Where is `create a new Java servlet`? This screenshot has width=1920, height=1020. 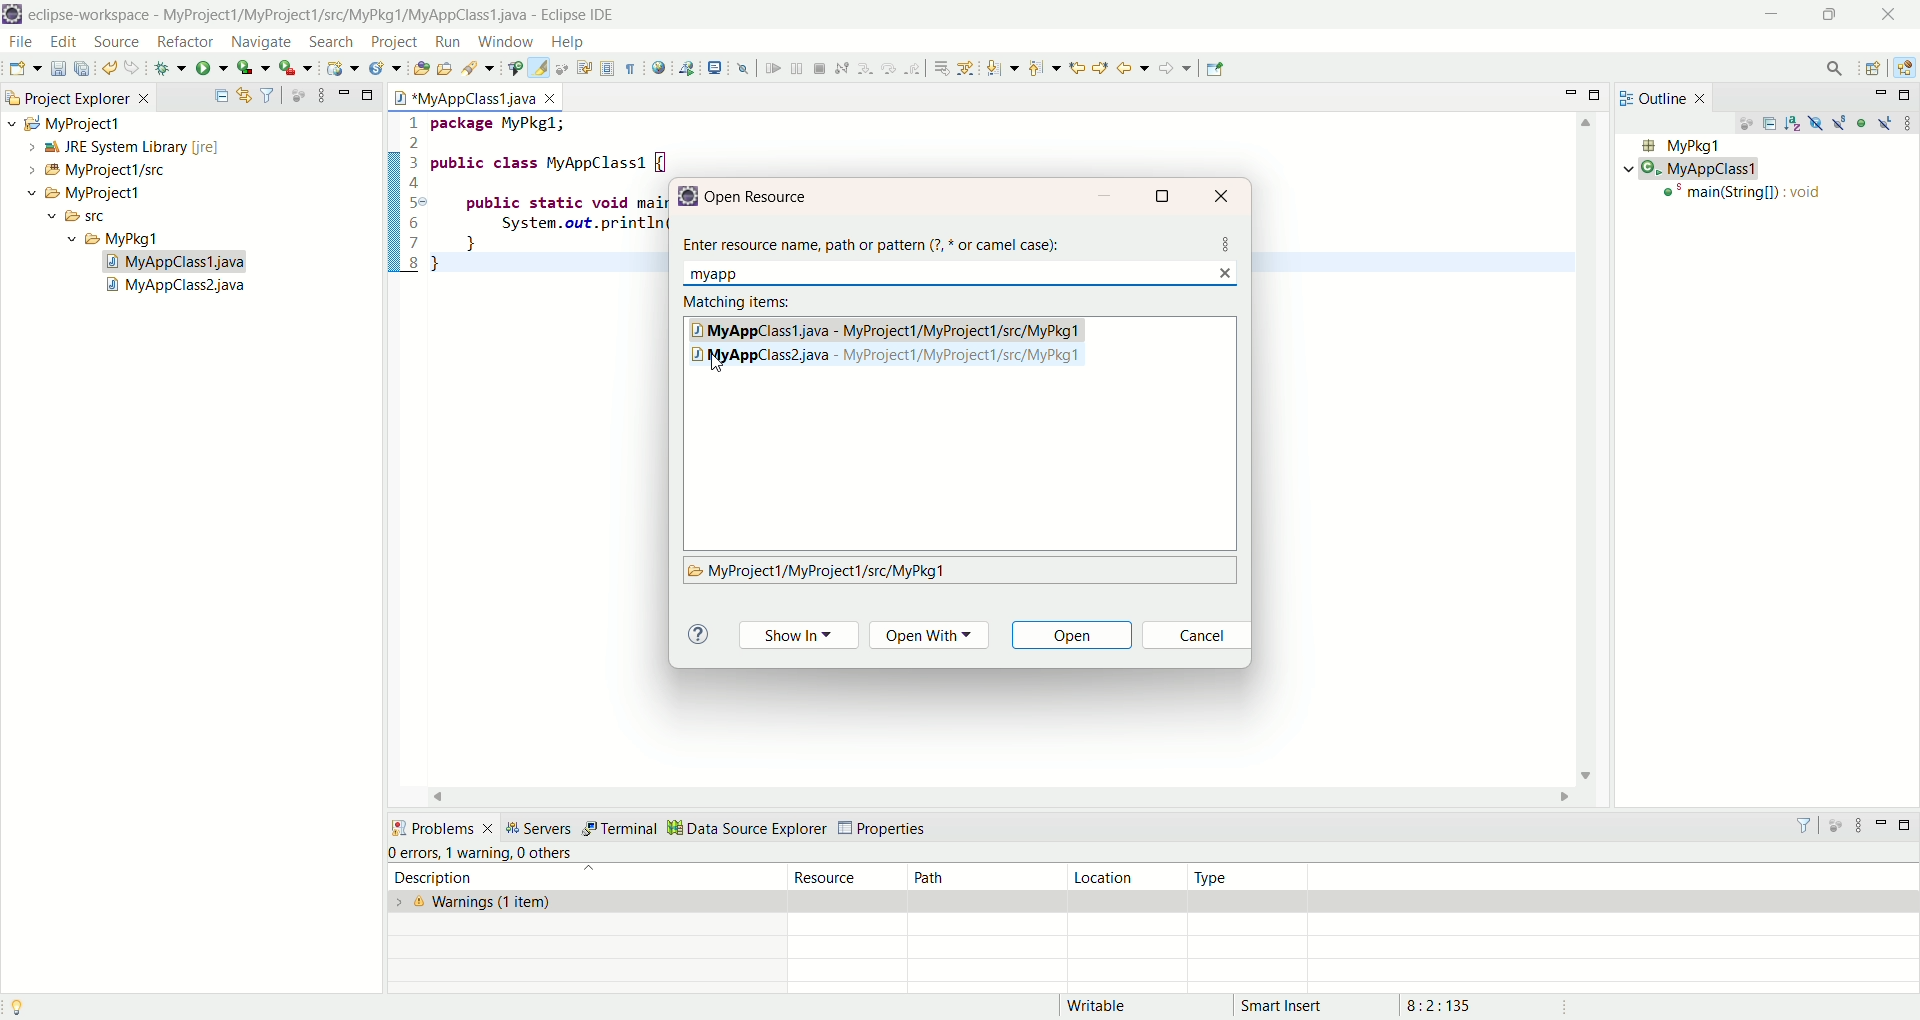
create a new Java servlet is located at coordinates (384, 70).